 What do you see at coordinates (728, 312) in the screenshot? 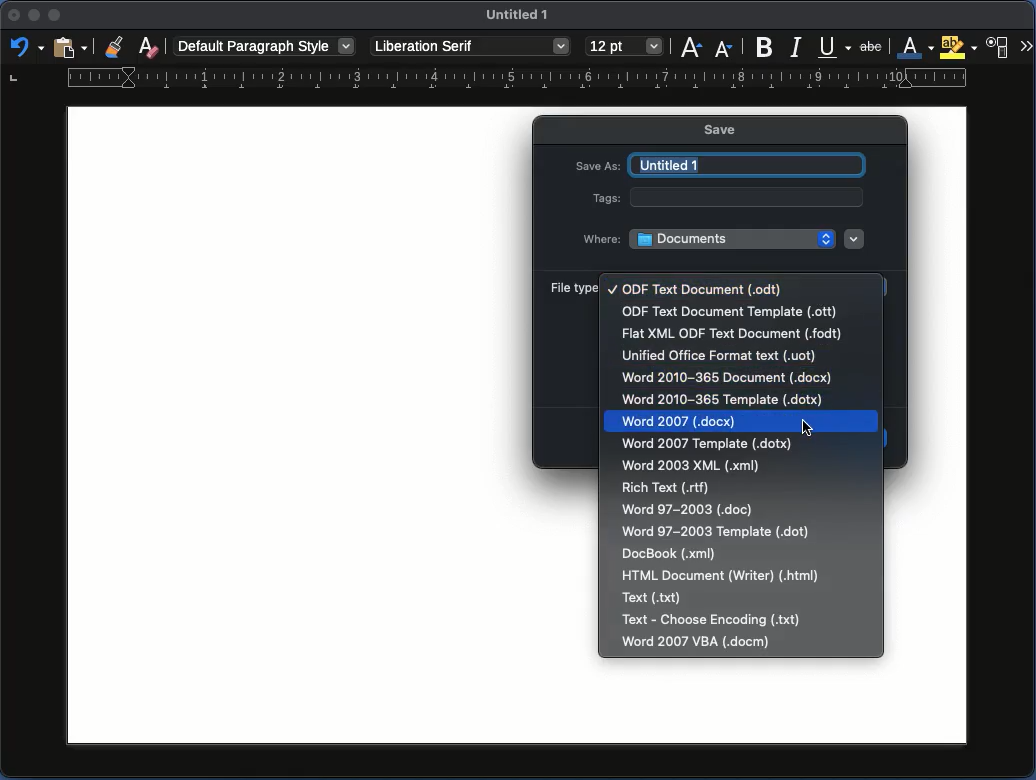
I see `Oft` at bounding box center [728, 312].